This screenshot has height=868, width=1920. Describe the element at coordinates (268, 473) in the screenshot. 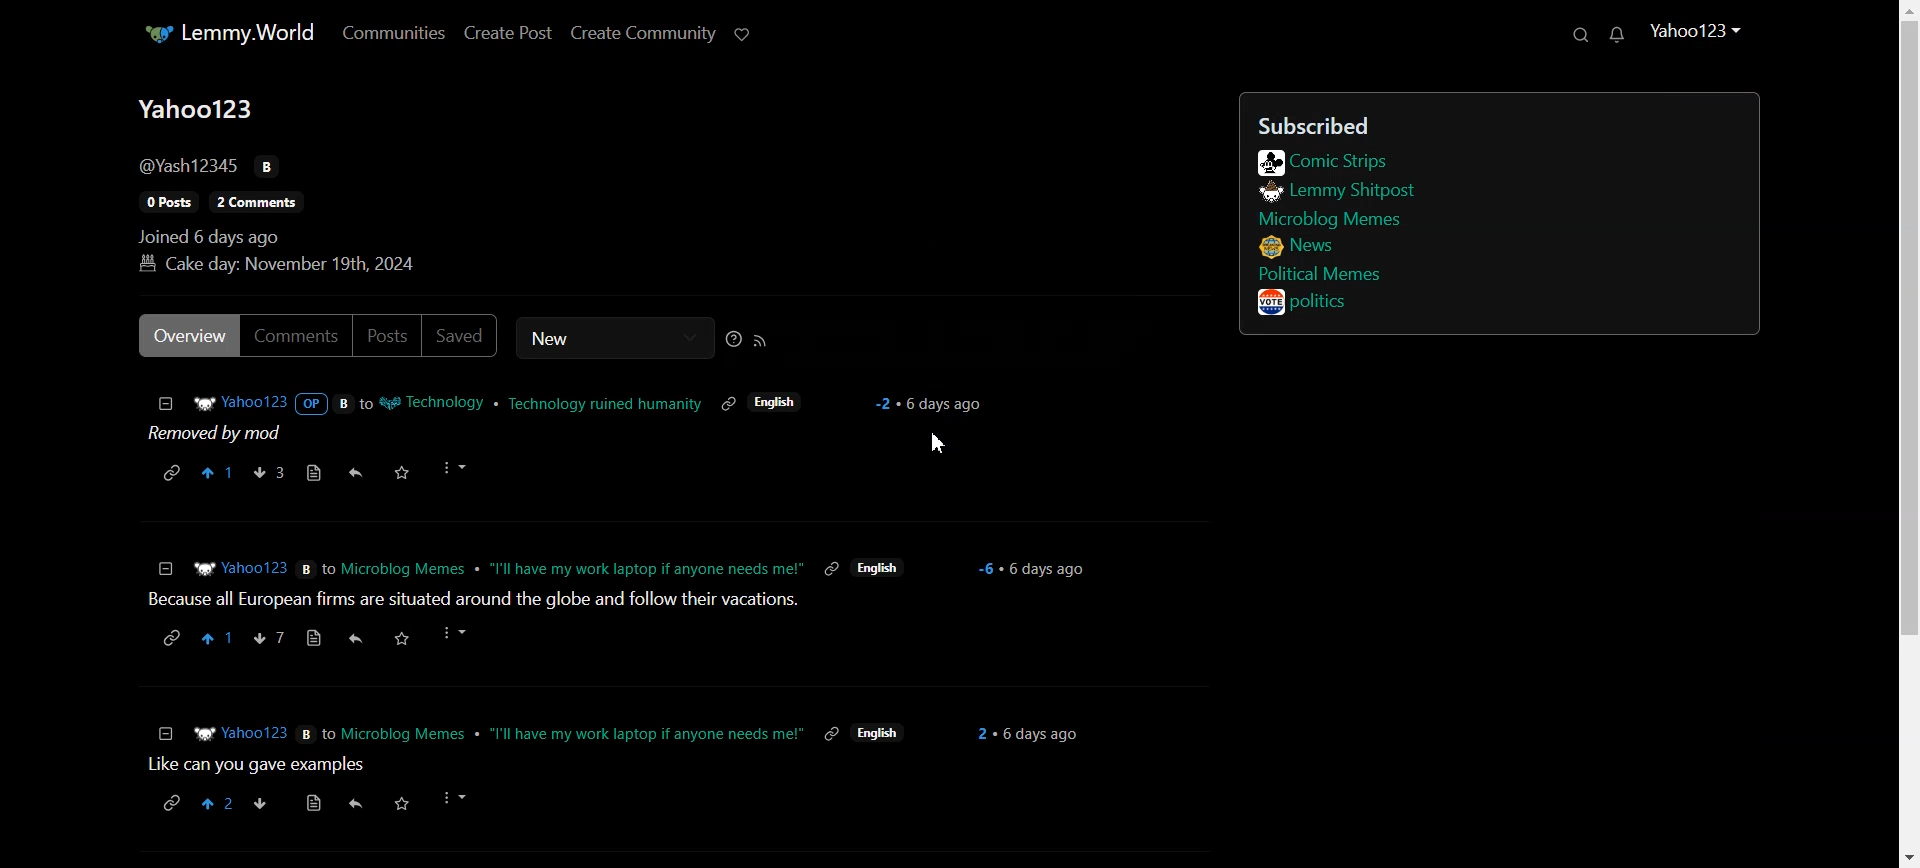

I see `Downvote` at that location.